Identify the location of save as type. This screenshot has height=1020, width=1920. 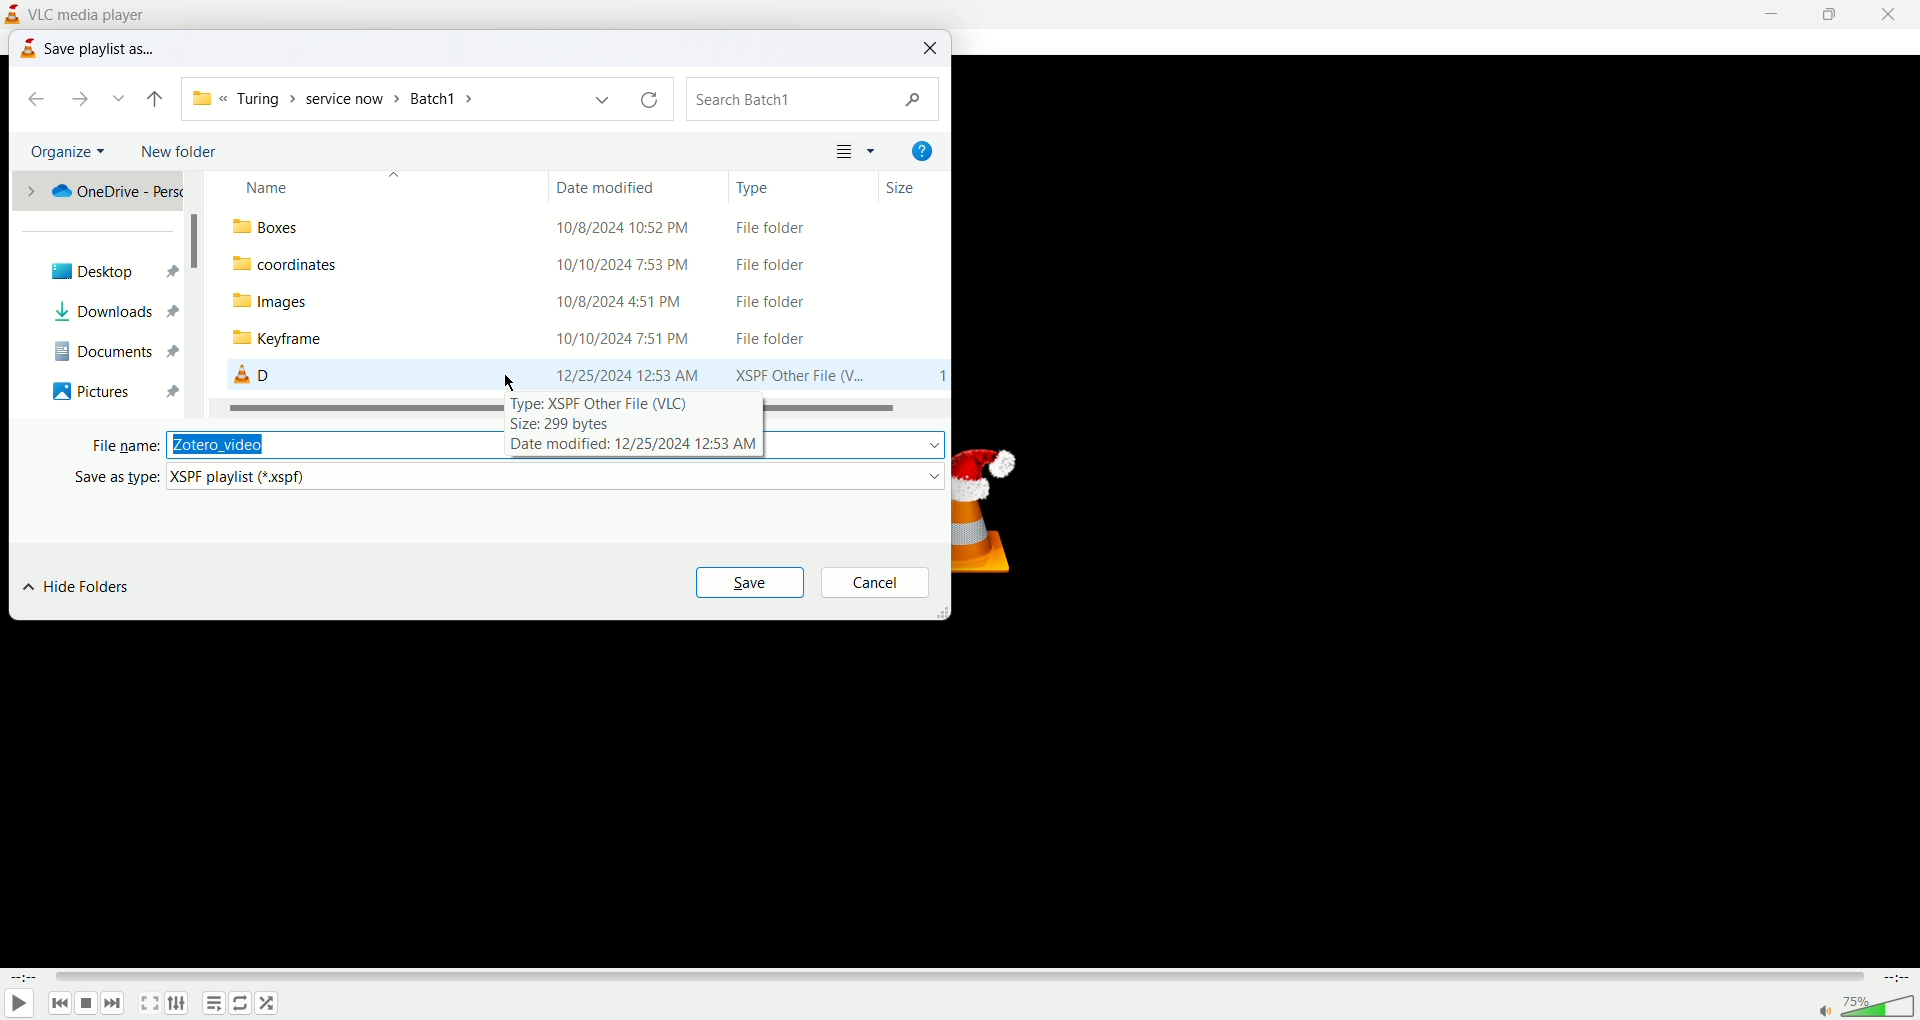
(106, 476).